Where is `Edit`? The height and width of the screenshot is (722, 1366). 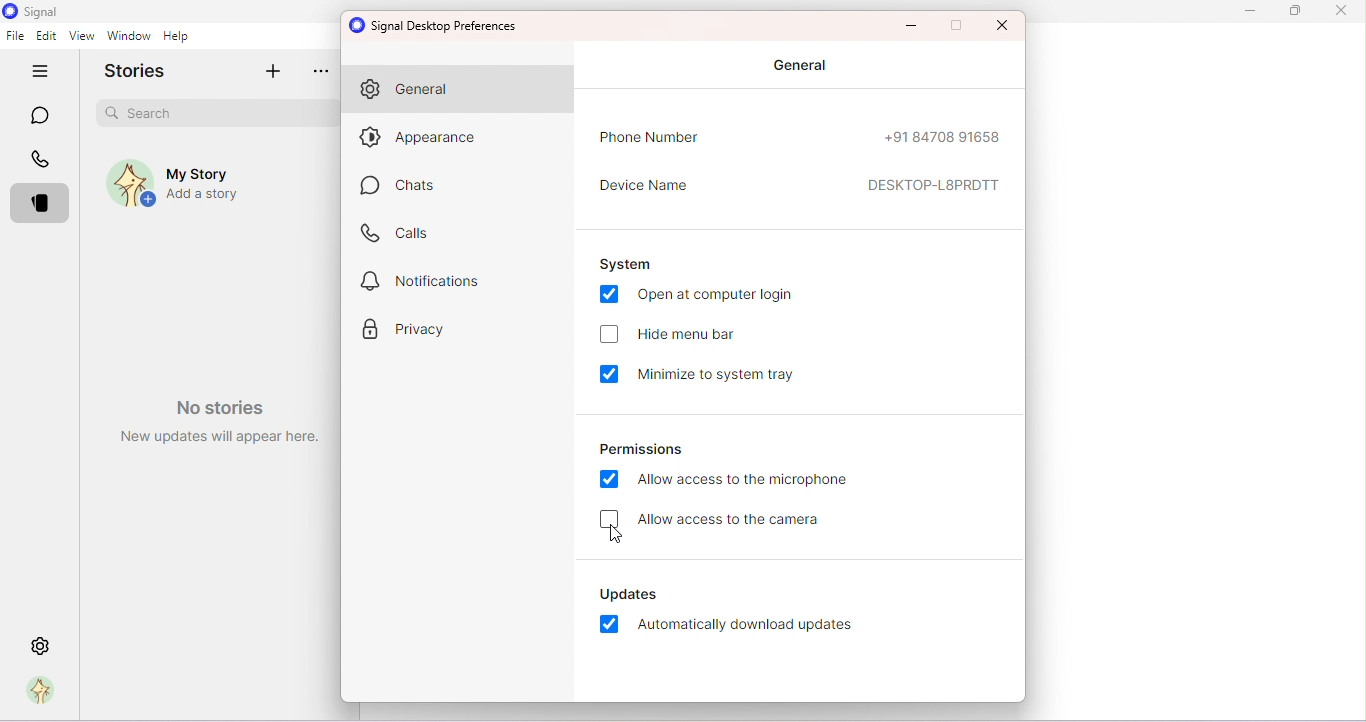
Edit is located at coordinates (48, 38).